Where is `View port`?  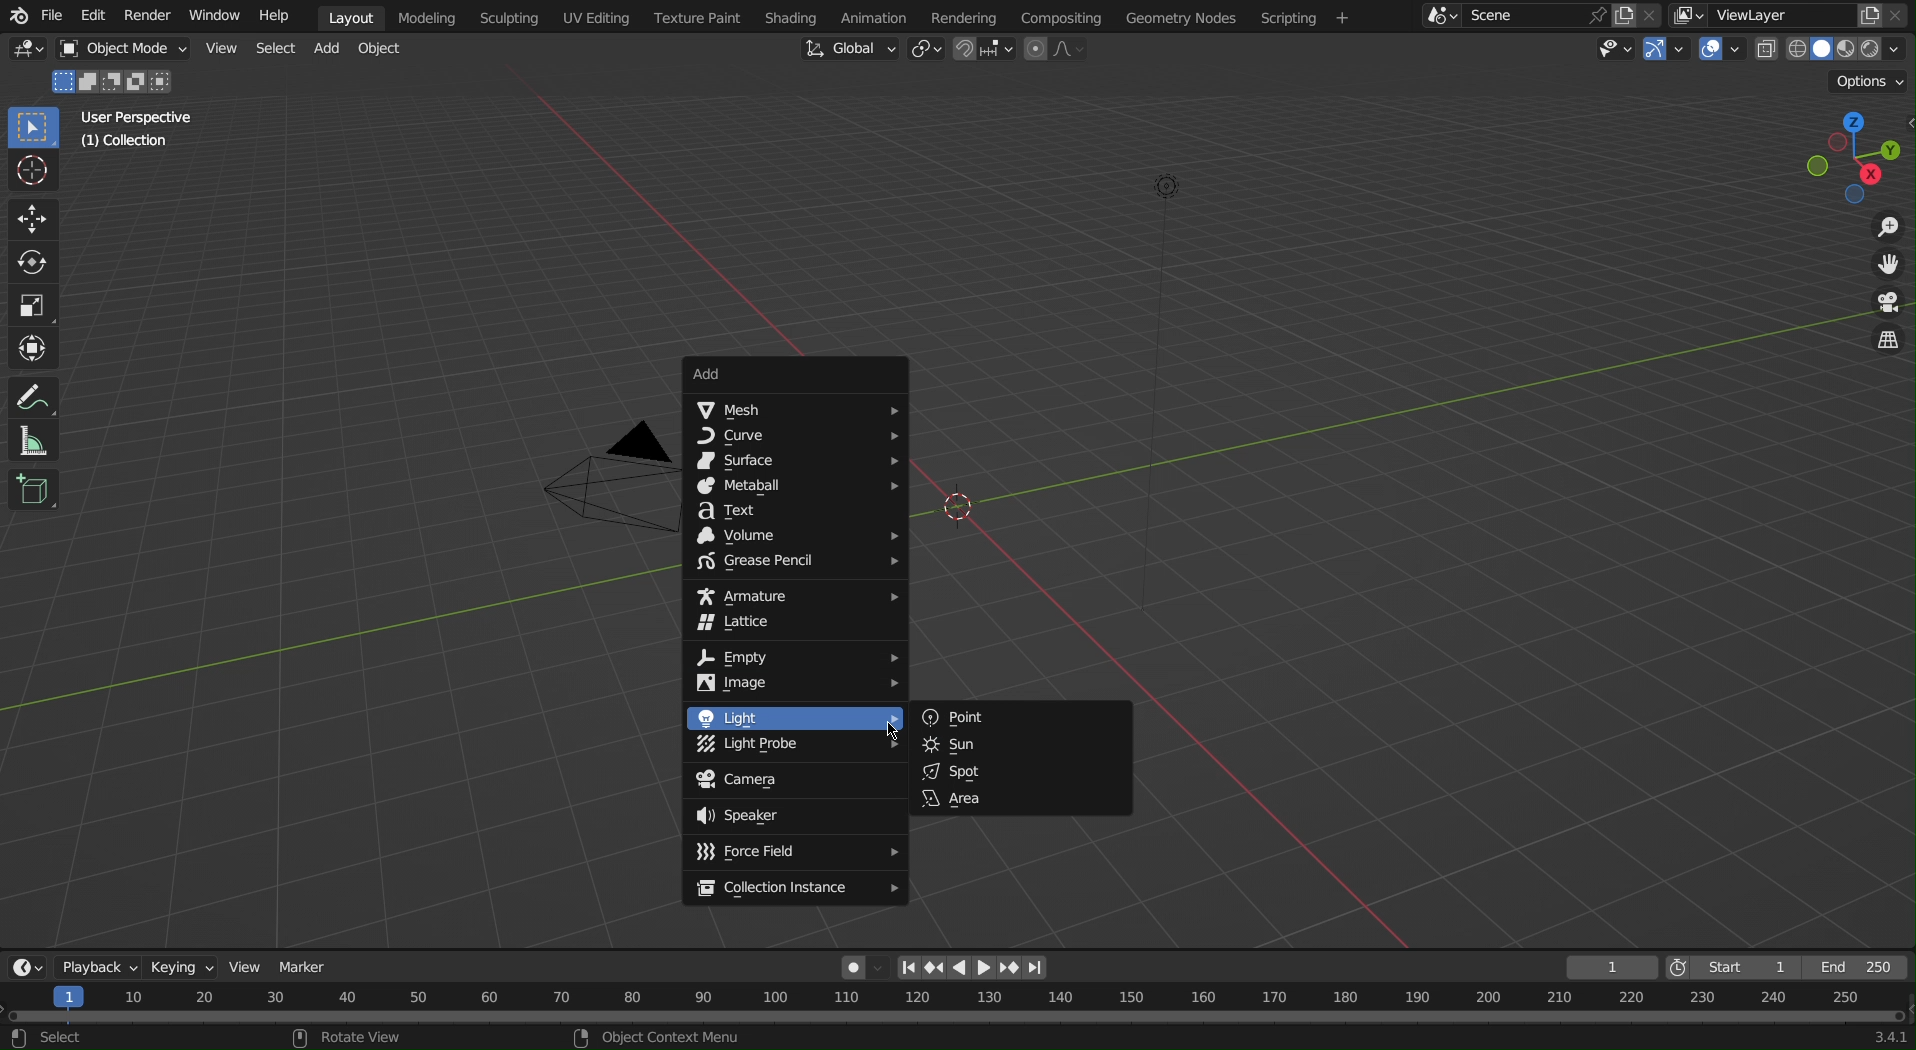
View port is located at coordinates (1859, 155).